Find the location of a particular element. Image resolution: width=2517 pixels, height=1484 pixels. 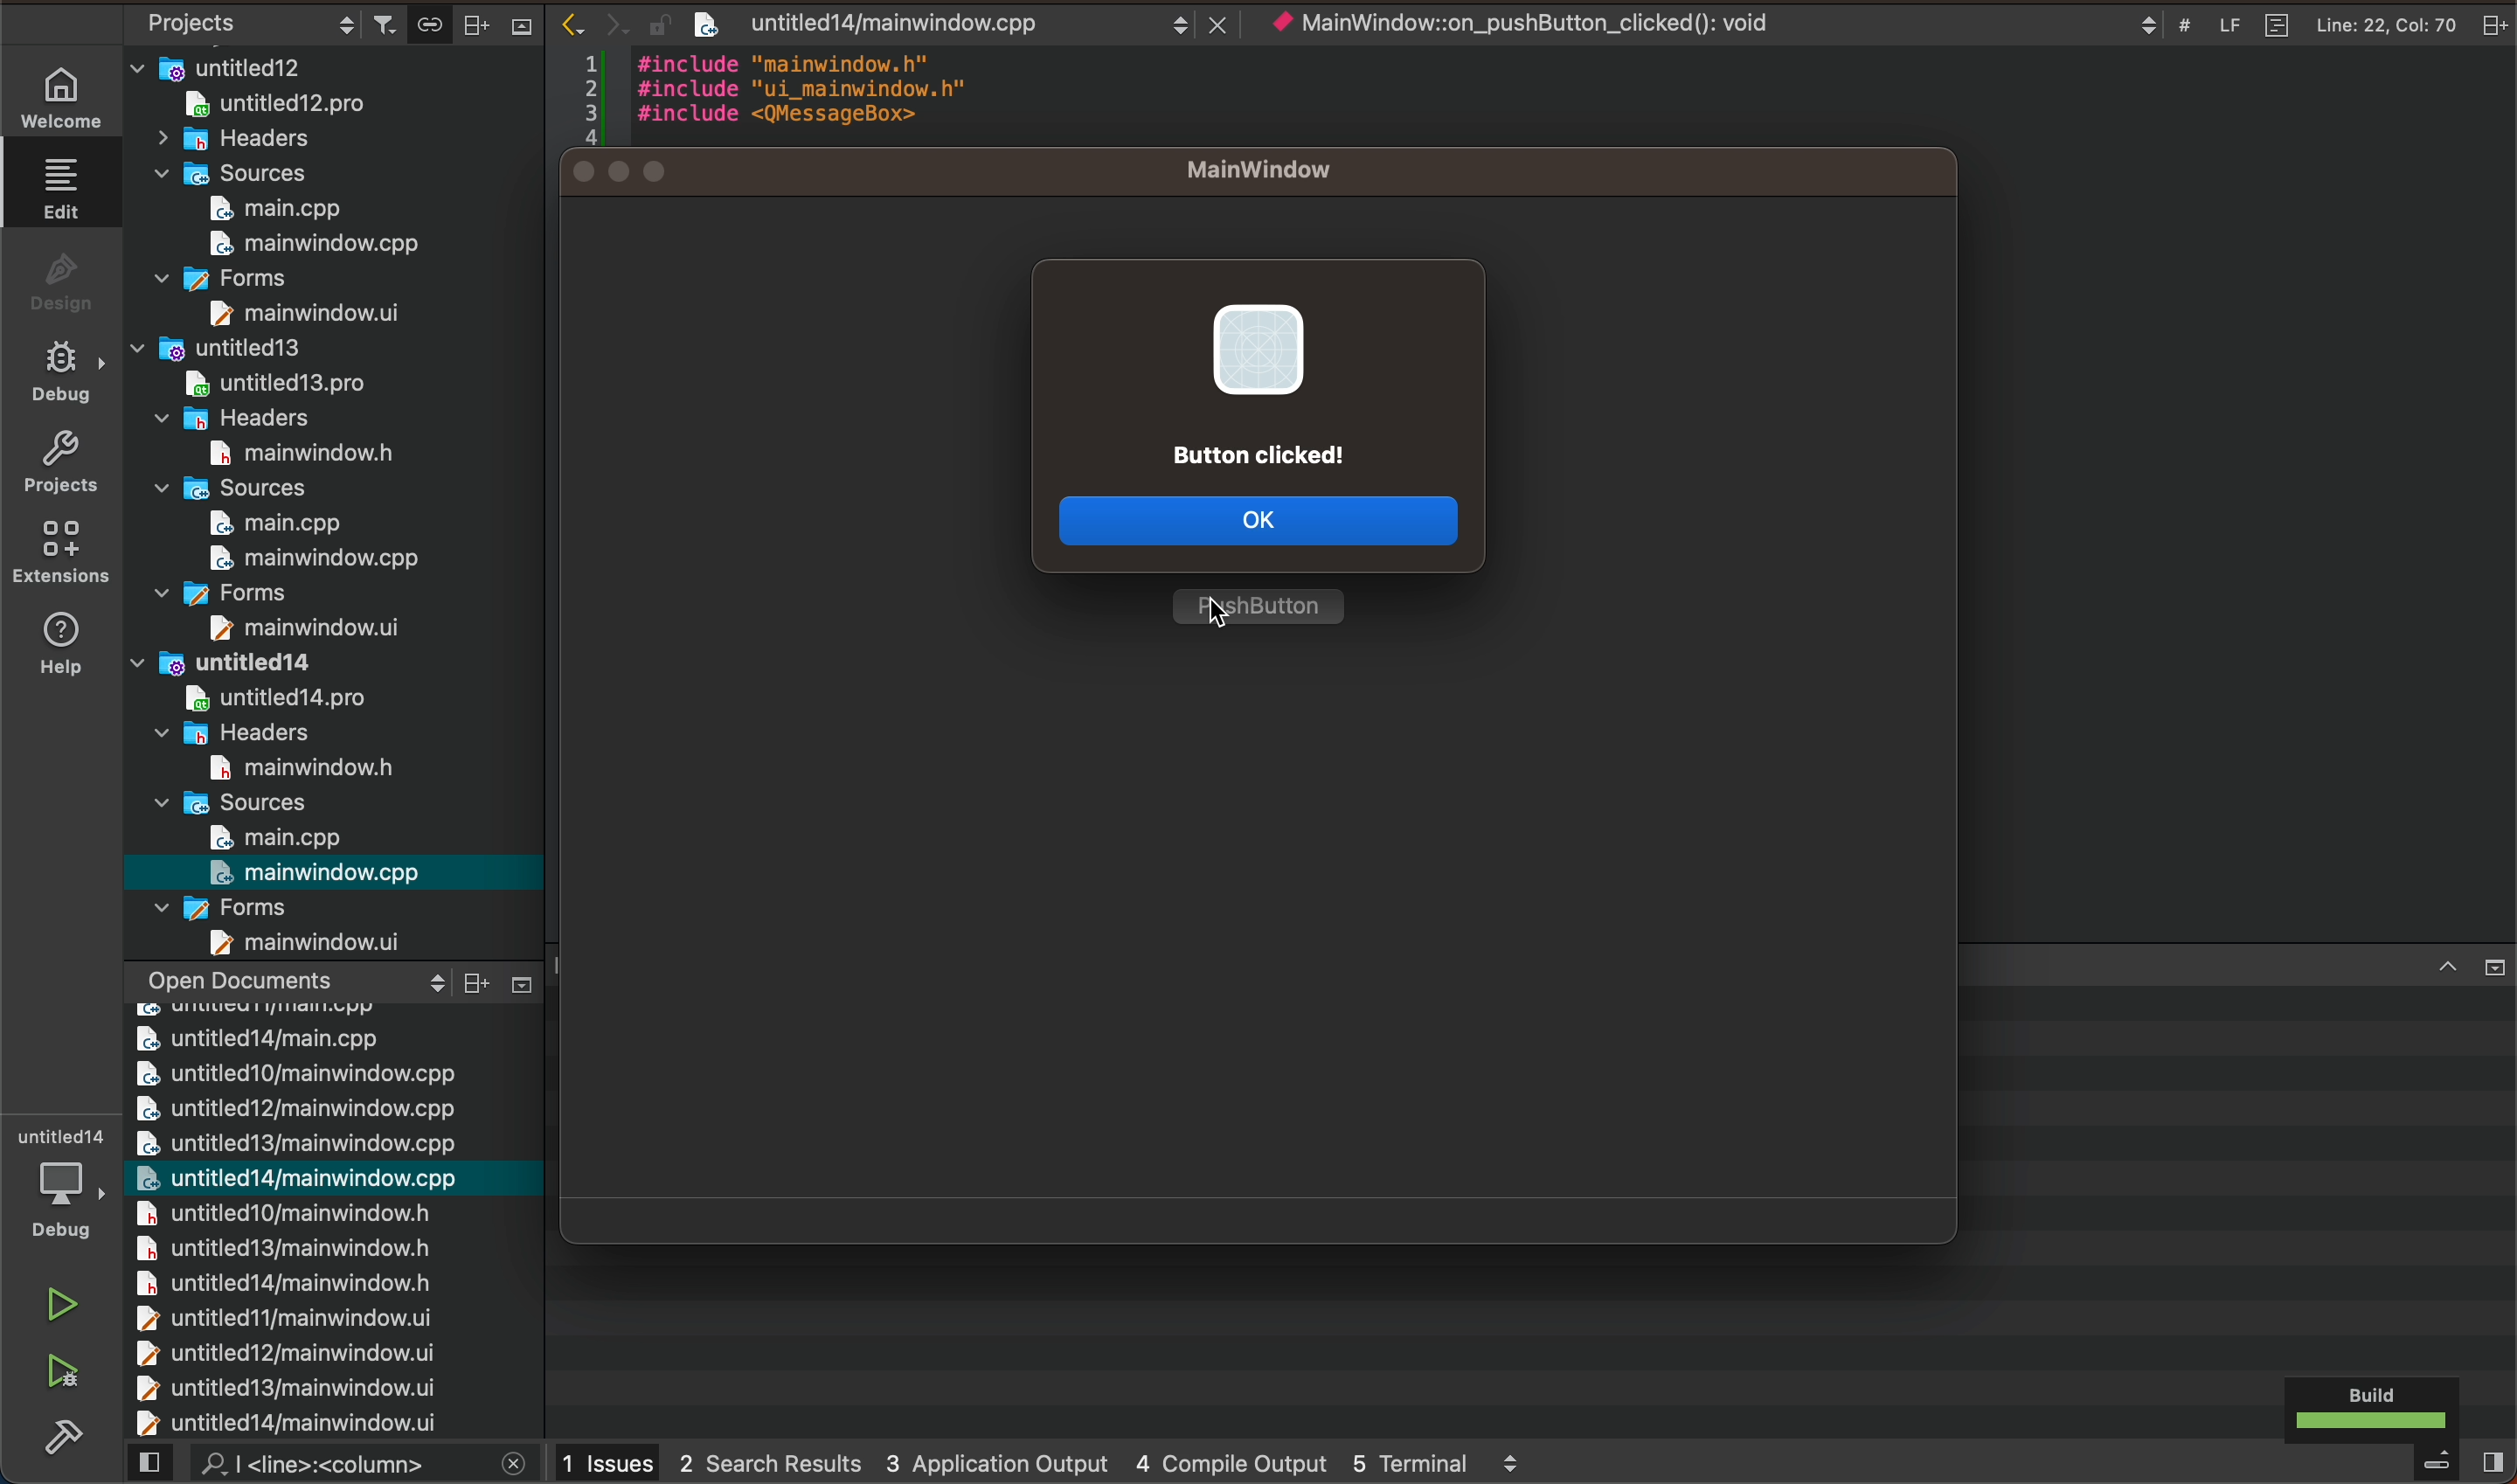

DE is located at coordinates (57, 375).